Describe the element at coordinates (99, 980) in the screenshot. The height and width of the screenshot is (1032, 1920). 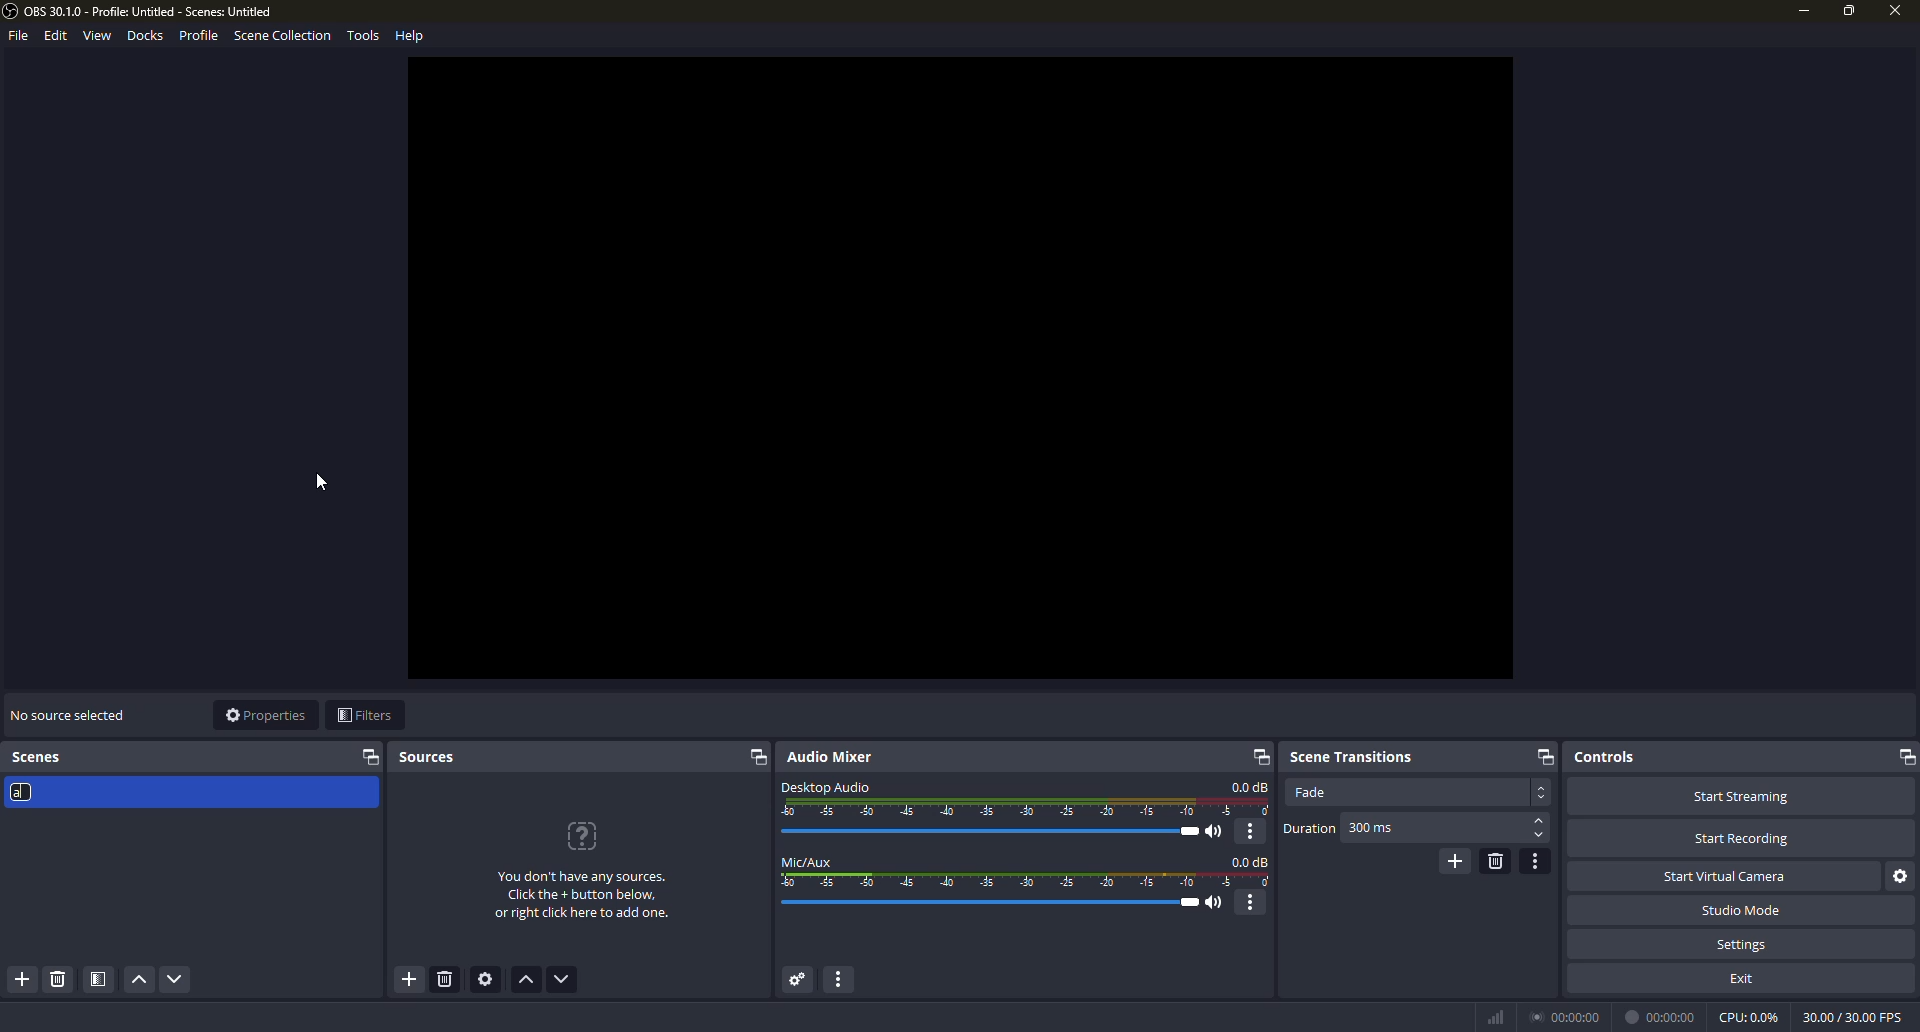
I see `open scene filters` at that location.